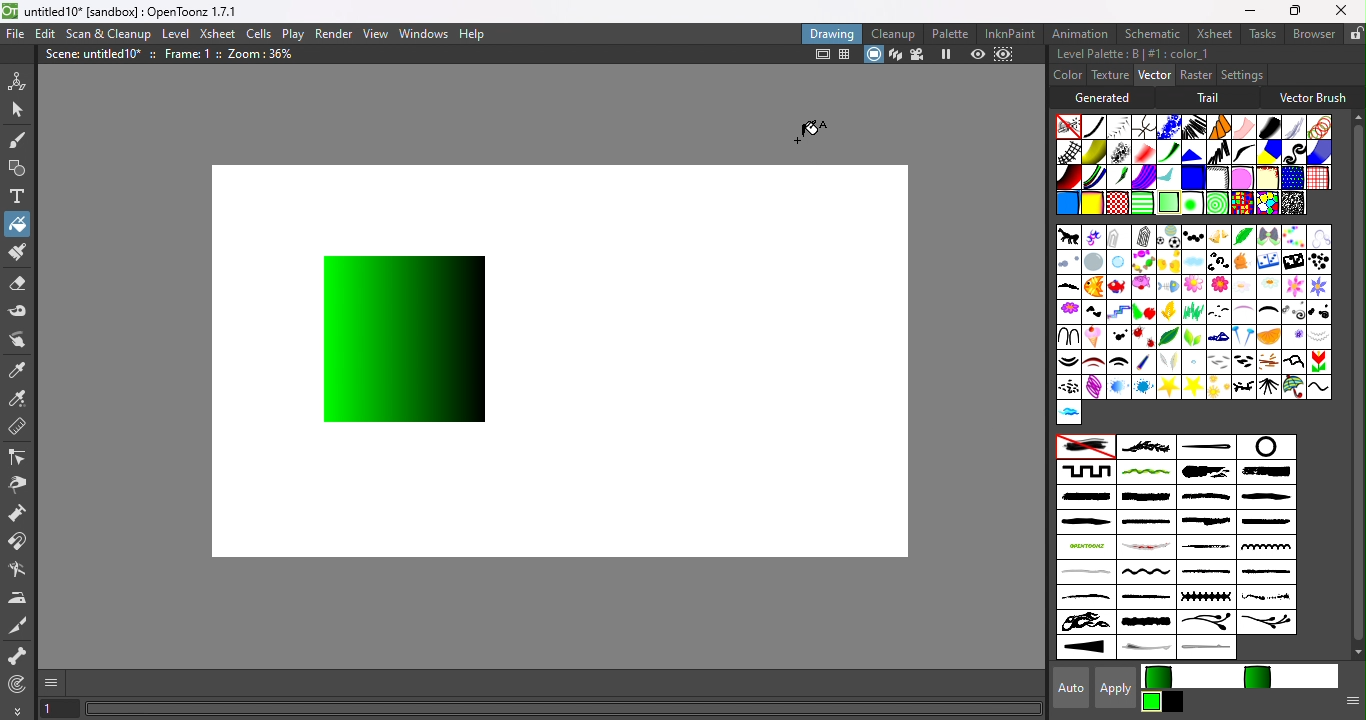 Image resolution: width=1366 pixels, height=720 pixels. What do you see at coordinates (1313, 33) in the screenshot?
I see `Browser` at bounding box center [1313, 33].